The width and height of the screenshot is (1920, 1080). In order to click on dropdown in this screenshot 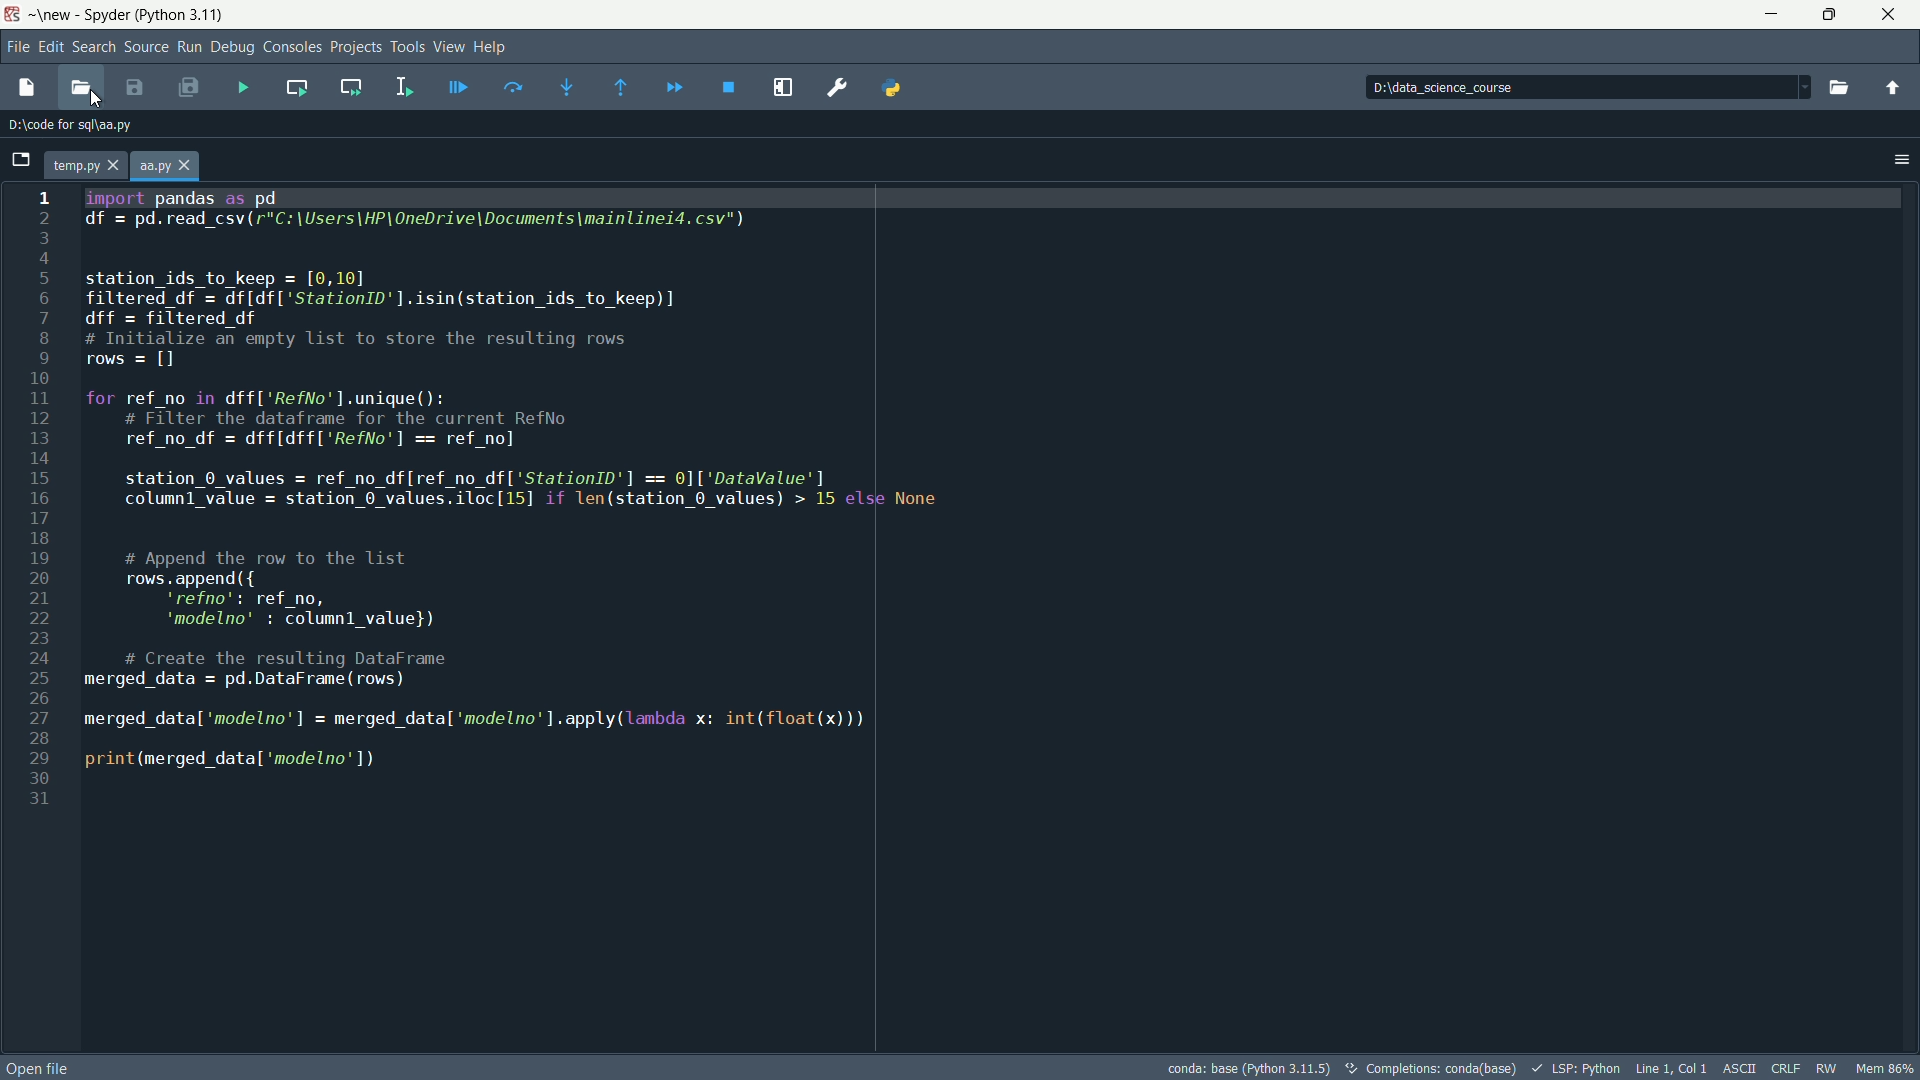, I will do `click(1801, 87)`.